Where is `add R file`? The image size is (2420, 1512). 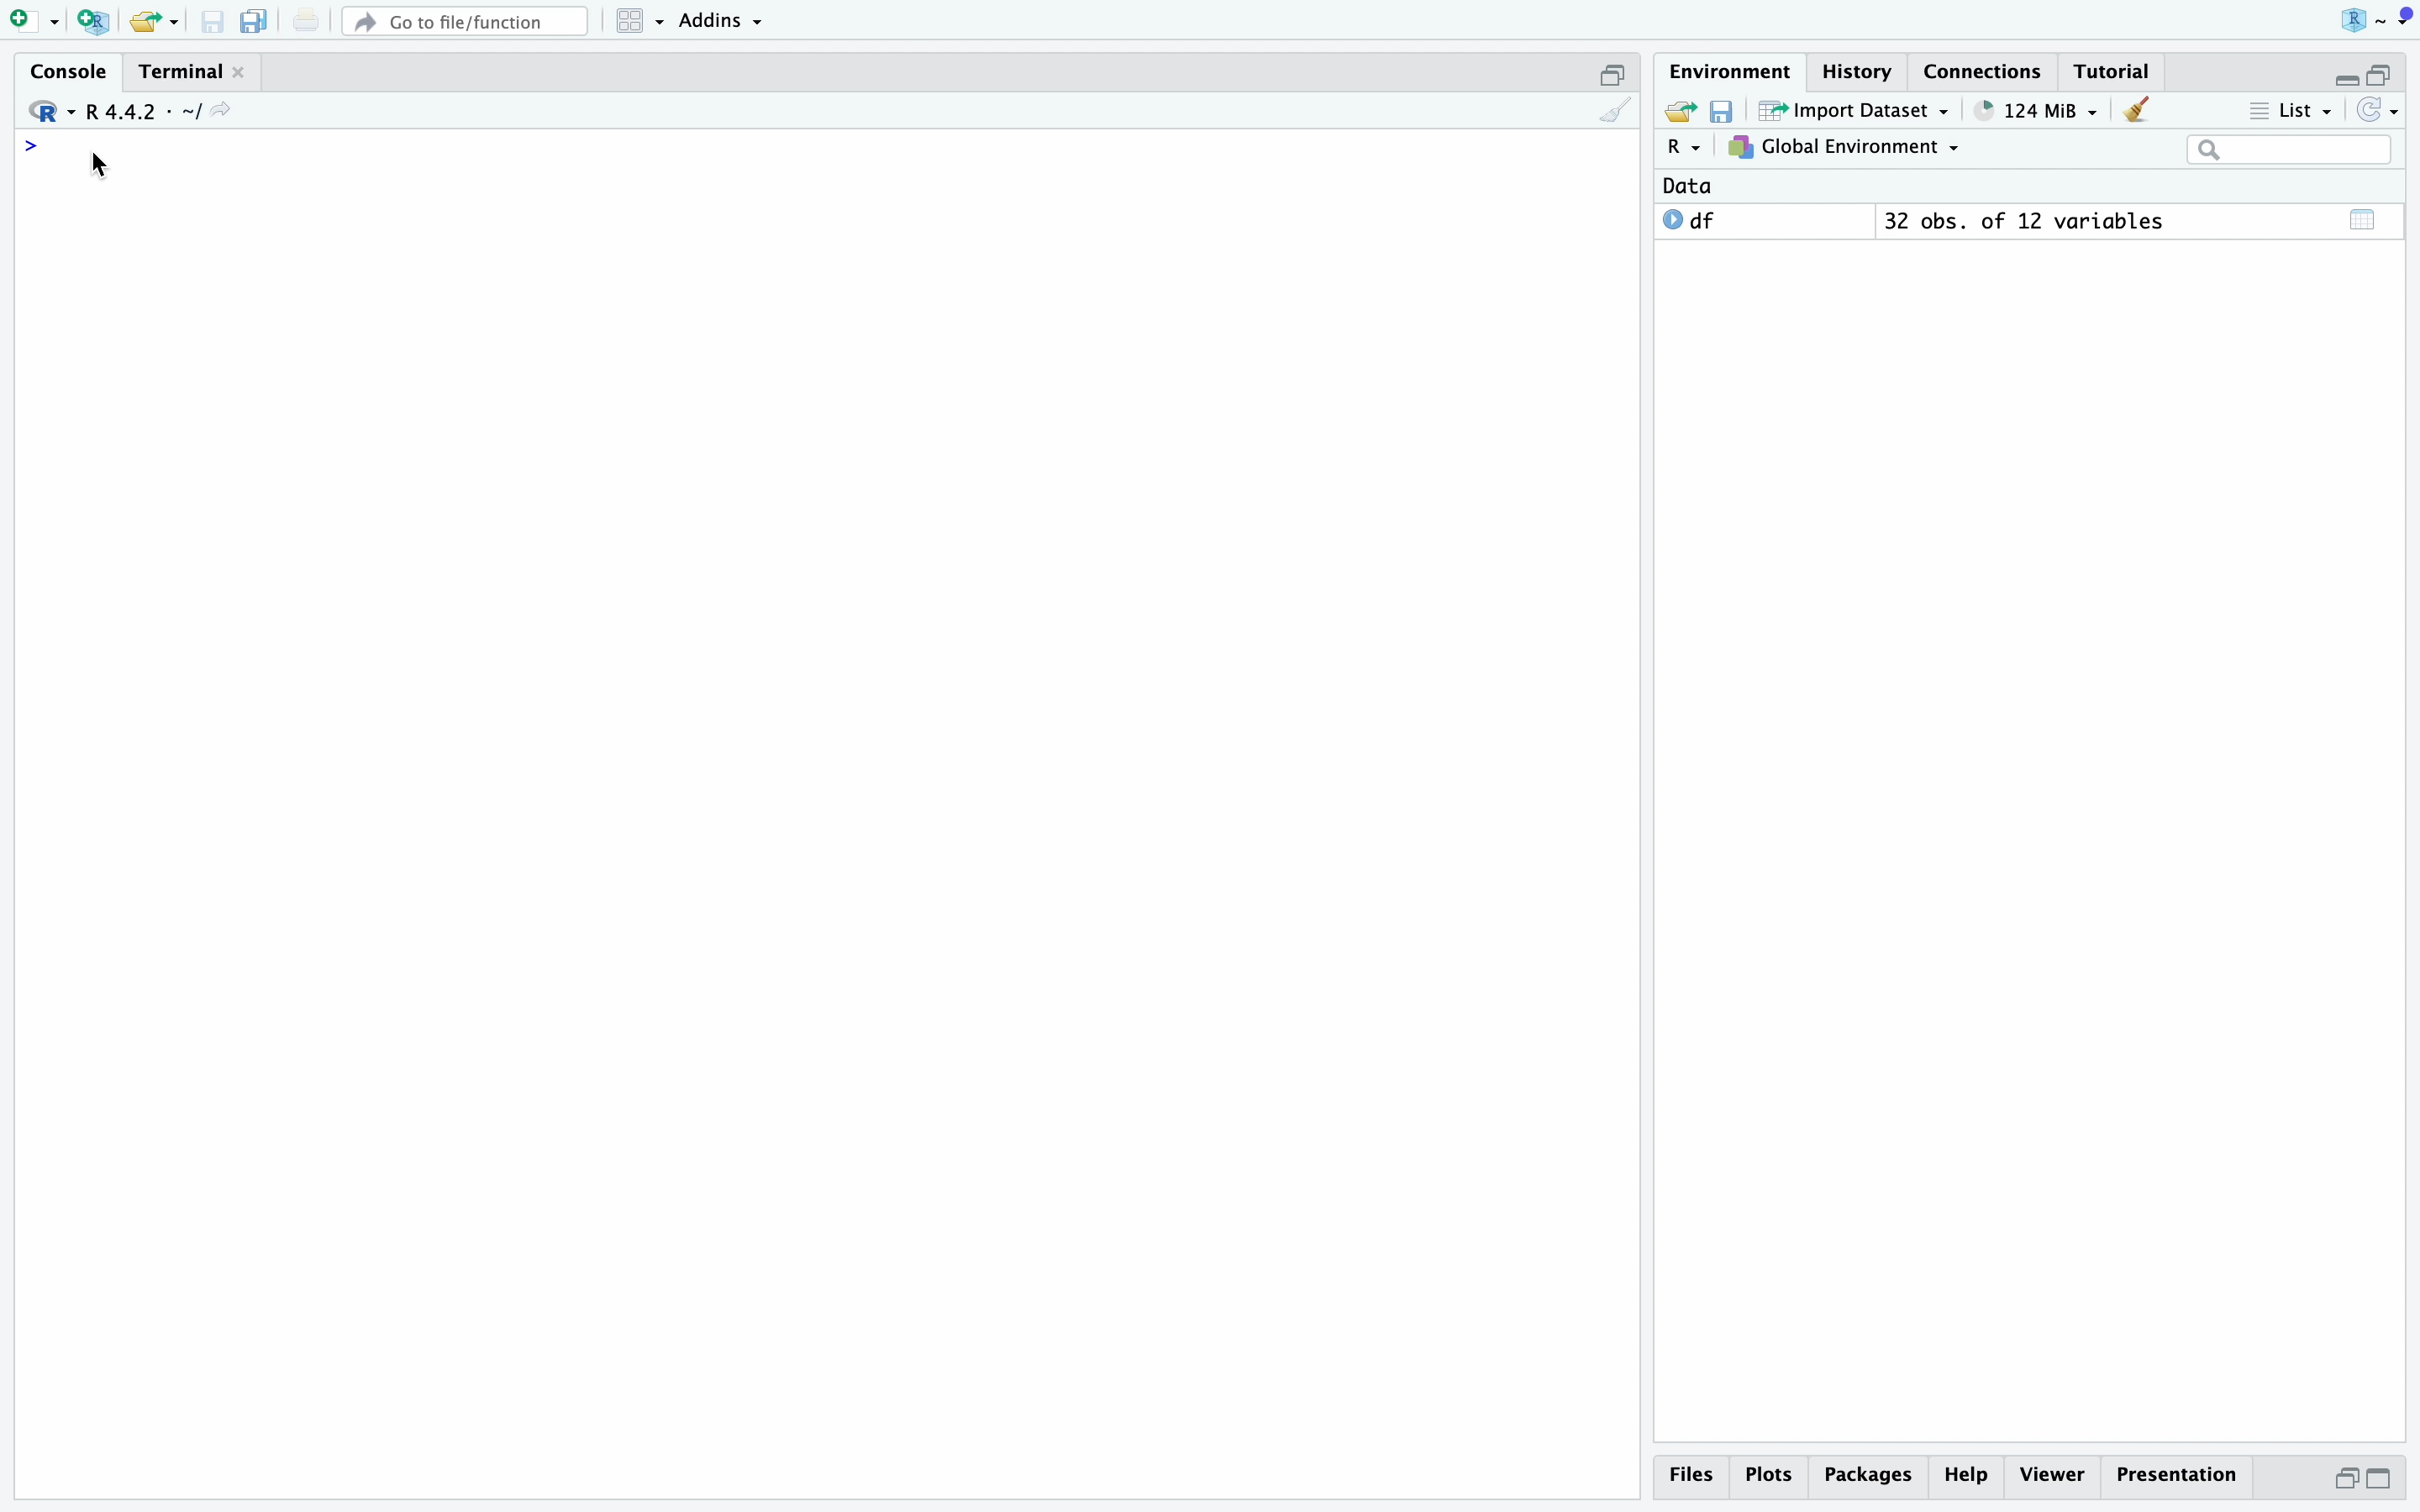 add R file is located at coordinates (96, 22).